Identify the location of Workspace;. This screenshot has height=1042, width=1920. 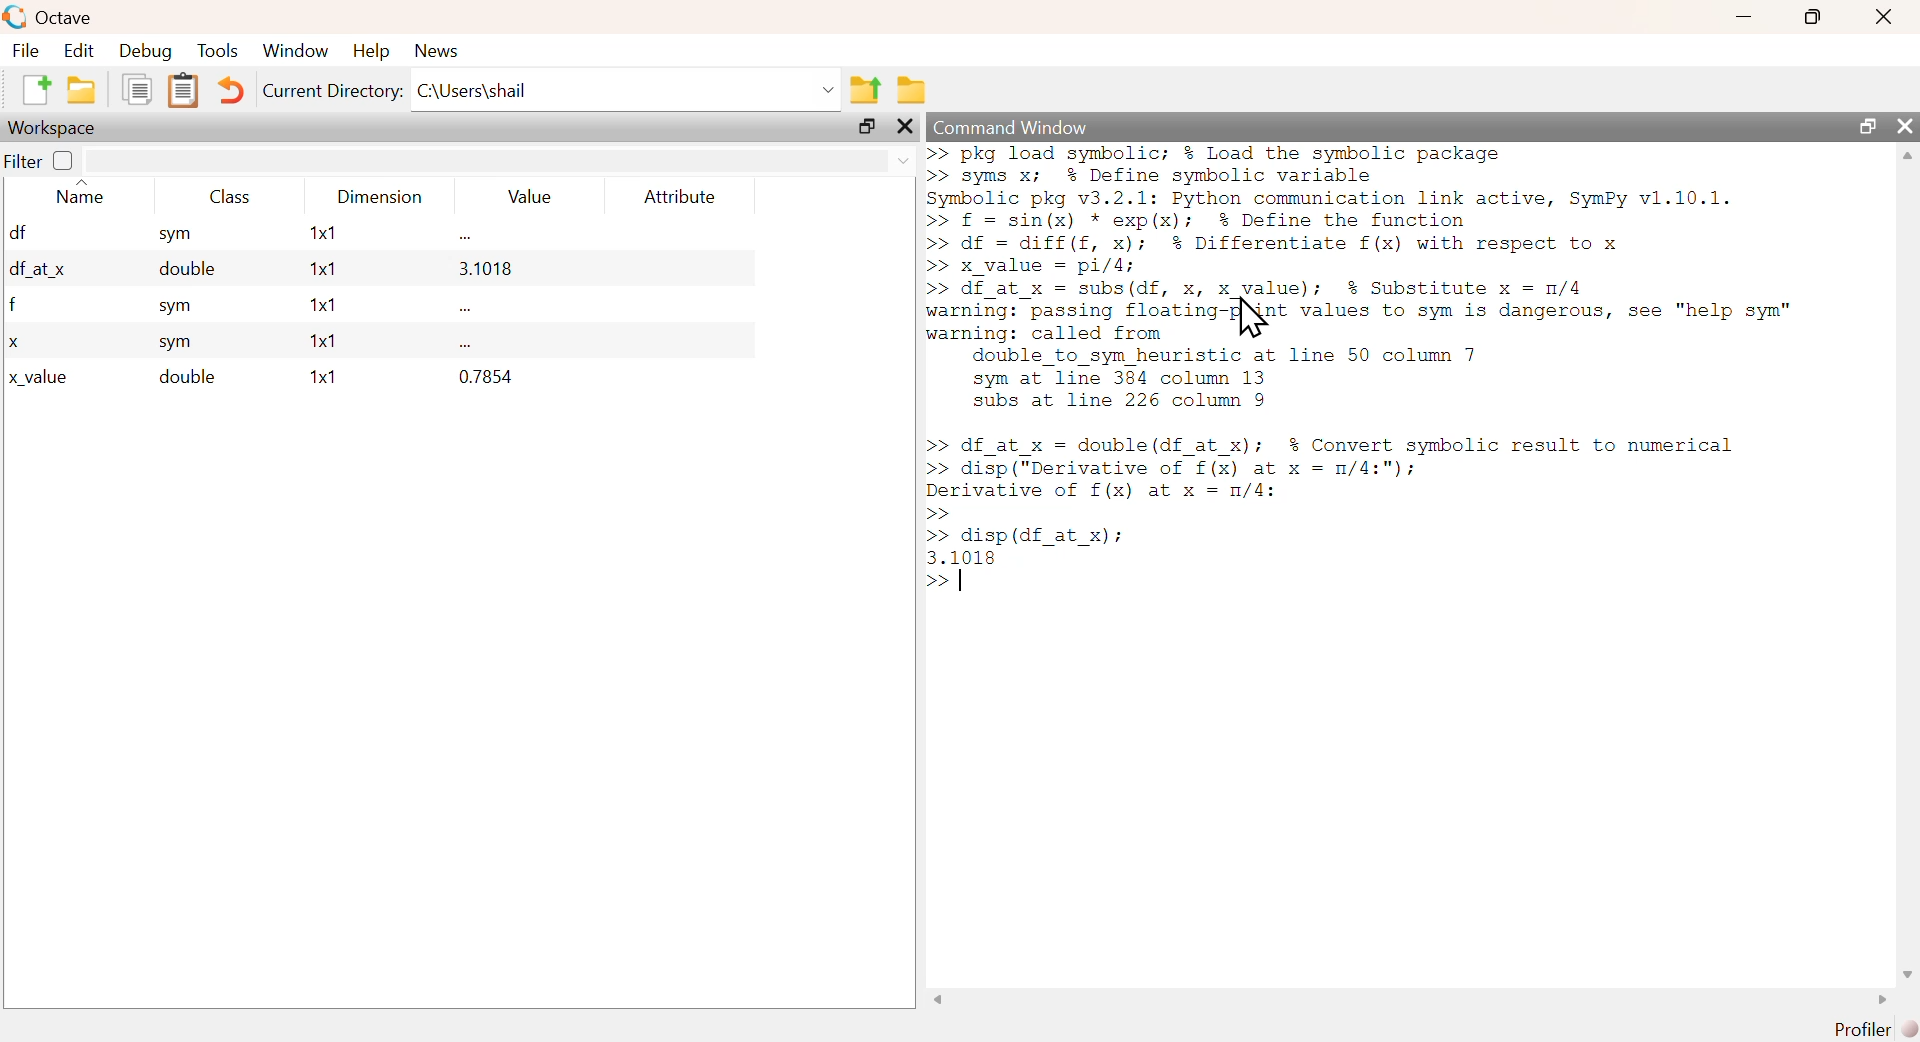
(53, 128).